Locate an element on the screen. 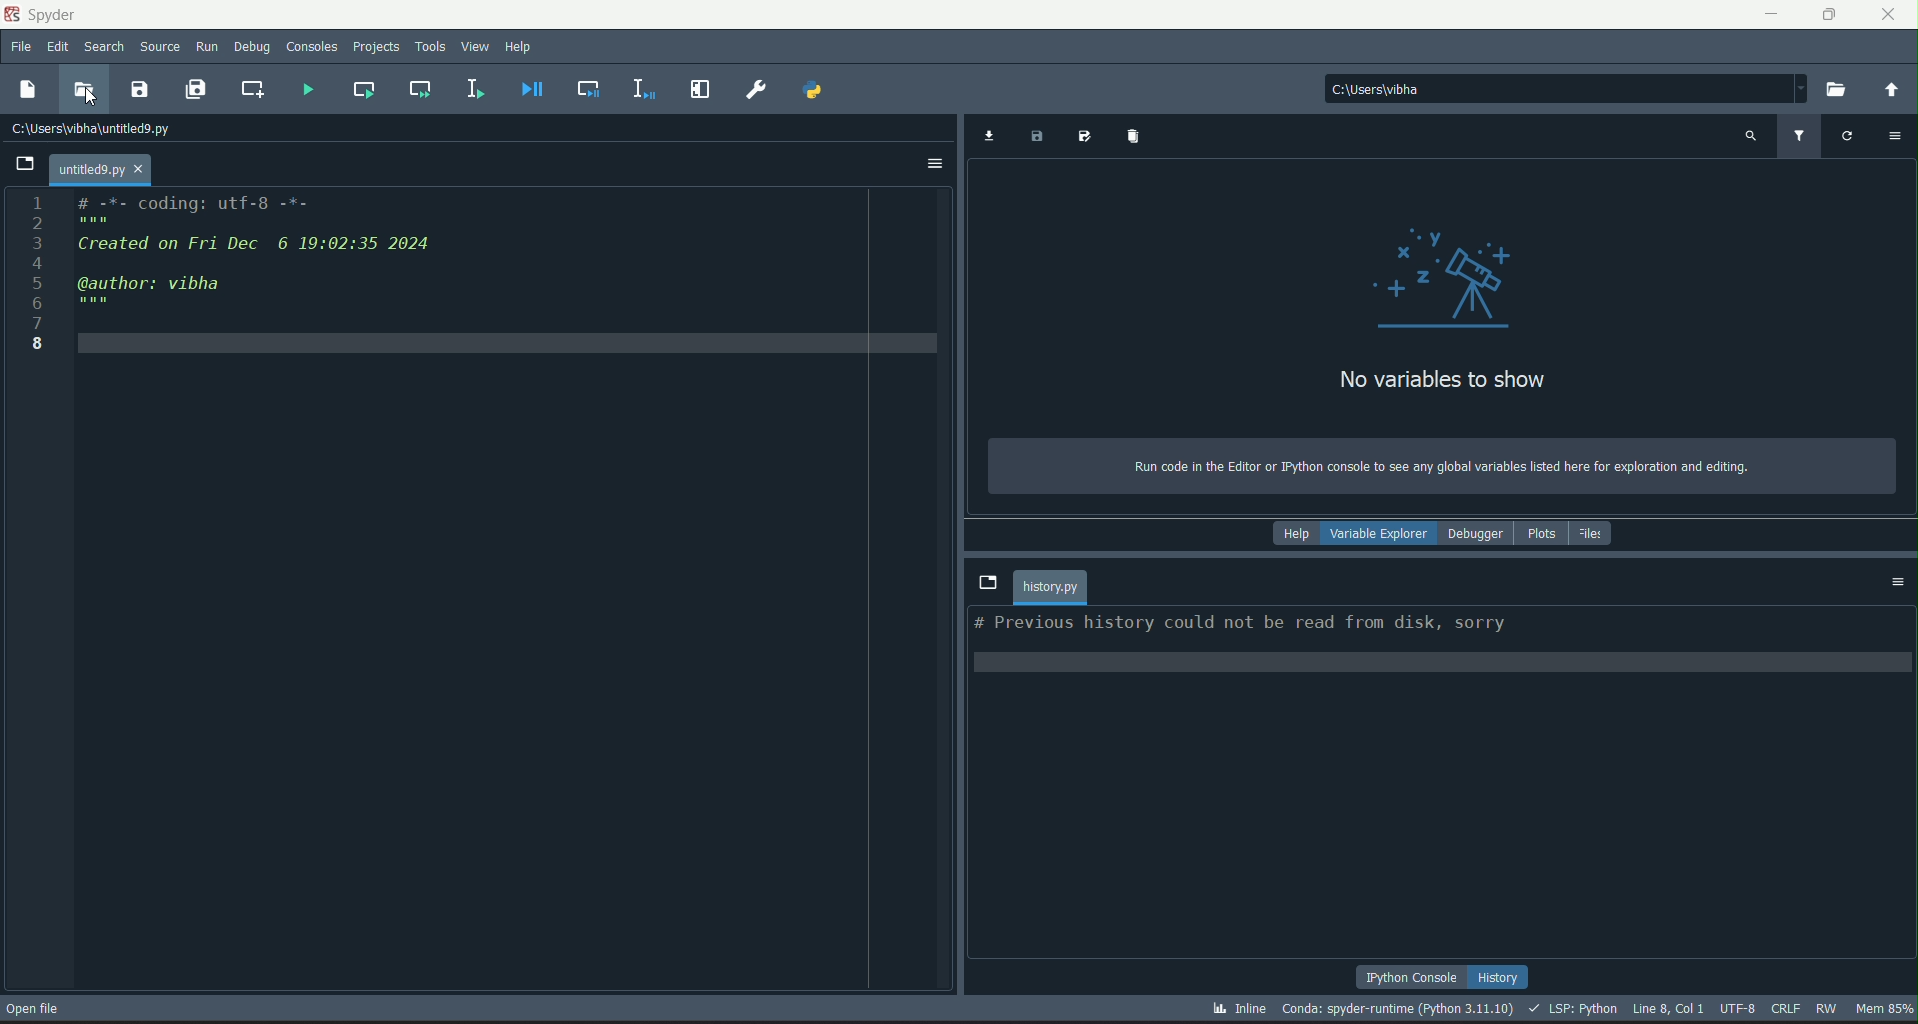 The image size is (1918, 1024). edit is located at coordinates (59, 48).